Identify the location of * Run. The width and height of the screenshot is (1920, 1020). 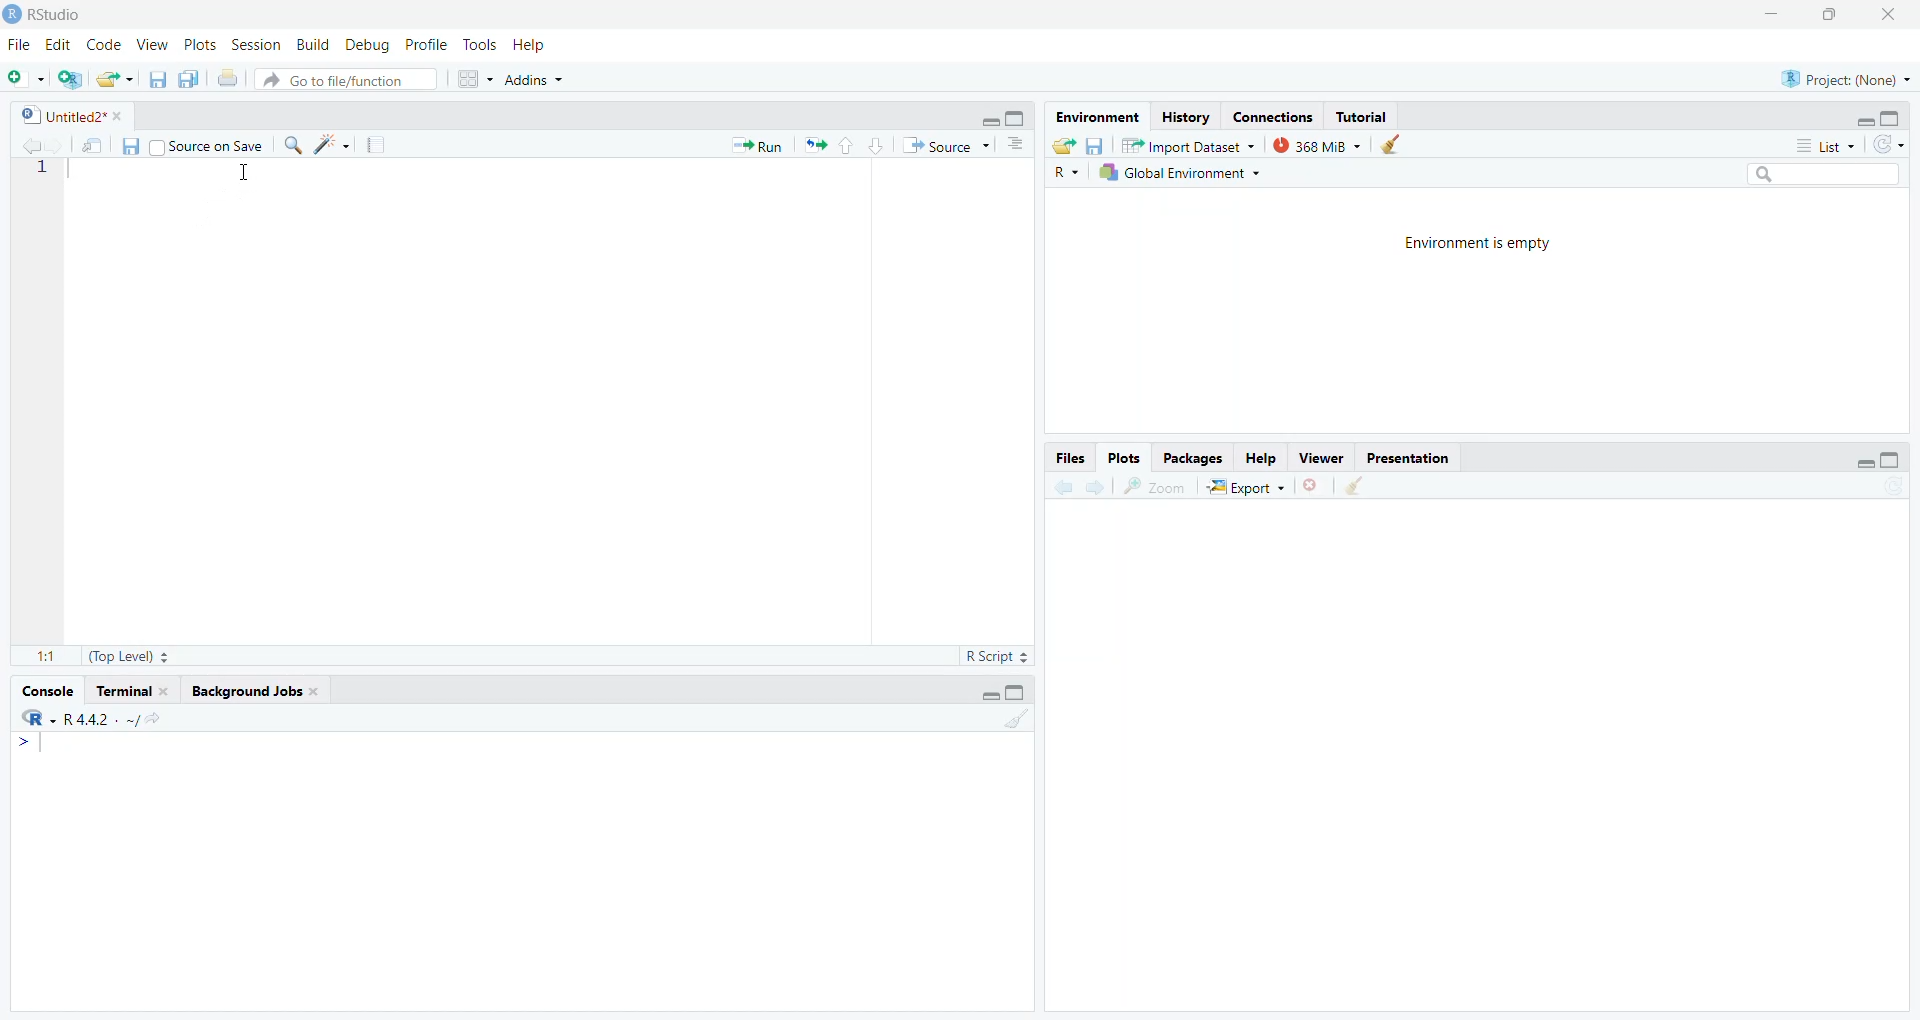
(755, 146).